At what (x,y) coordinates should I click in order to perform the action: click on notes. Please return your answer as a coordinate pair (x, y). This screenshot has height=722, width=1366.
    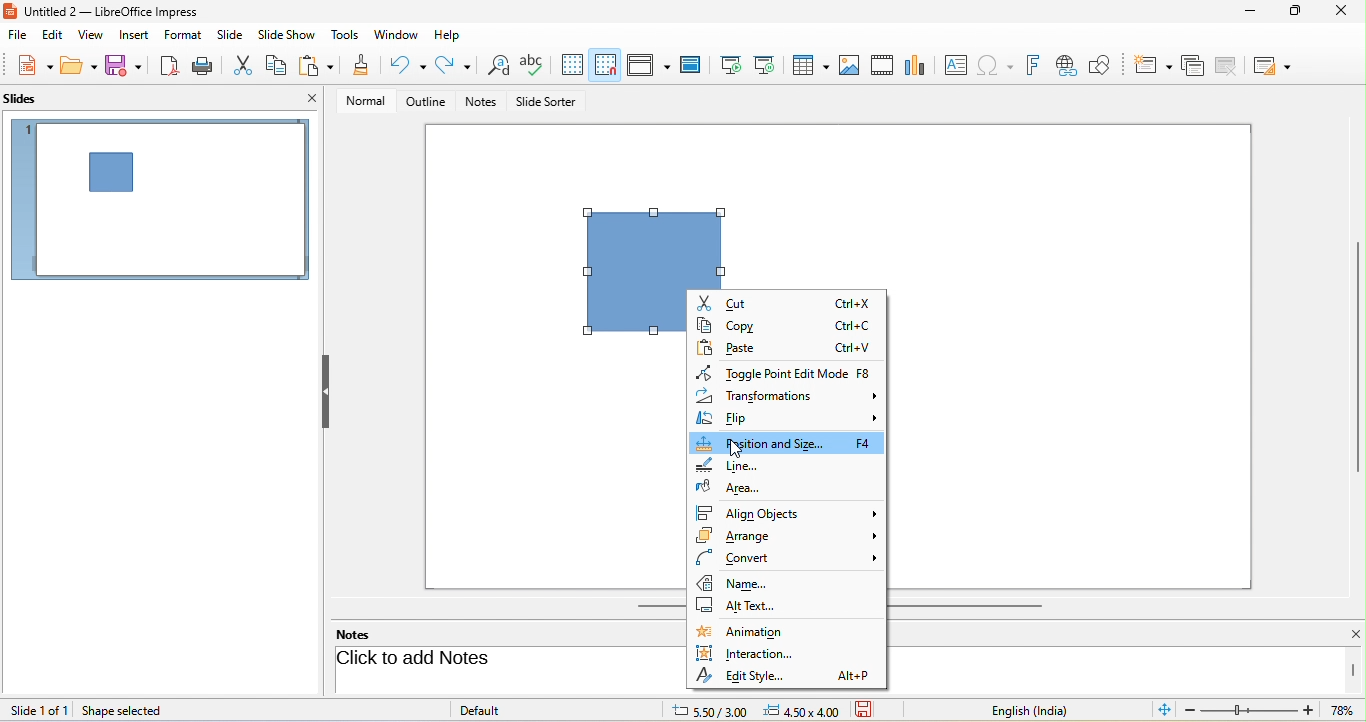
    Looking at the image, I should click on (366, 634).